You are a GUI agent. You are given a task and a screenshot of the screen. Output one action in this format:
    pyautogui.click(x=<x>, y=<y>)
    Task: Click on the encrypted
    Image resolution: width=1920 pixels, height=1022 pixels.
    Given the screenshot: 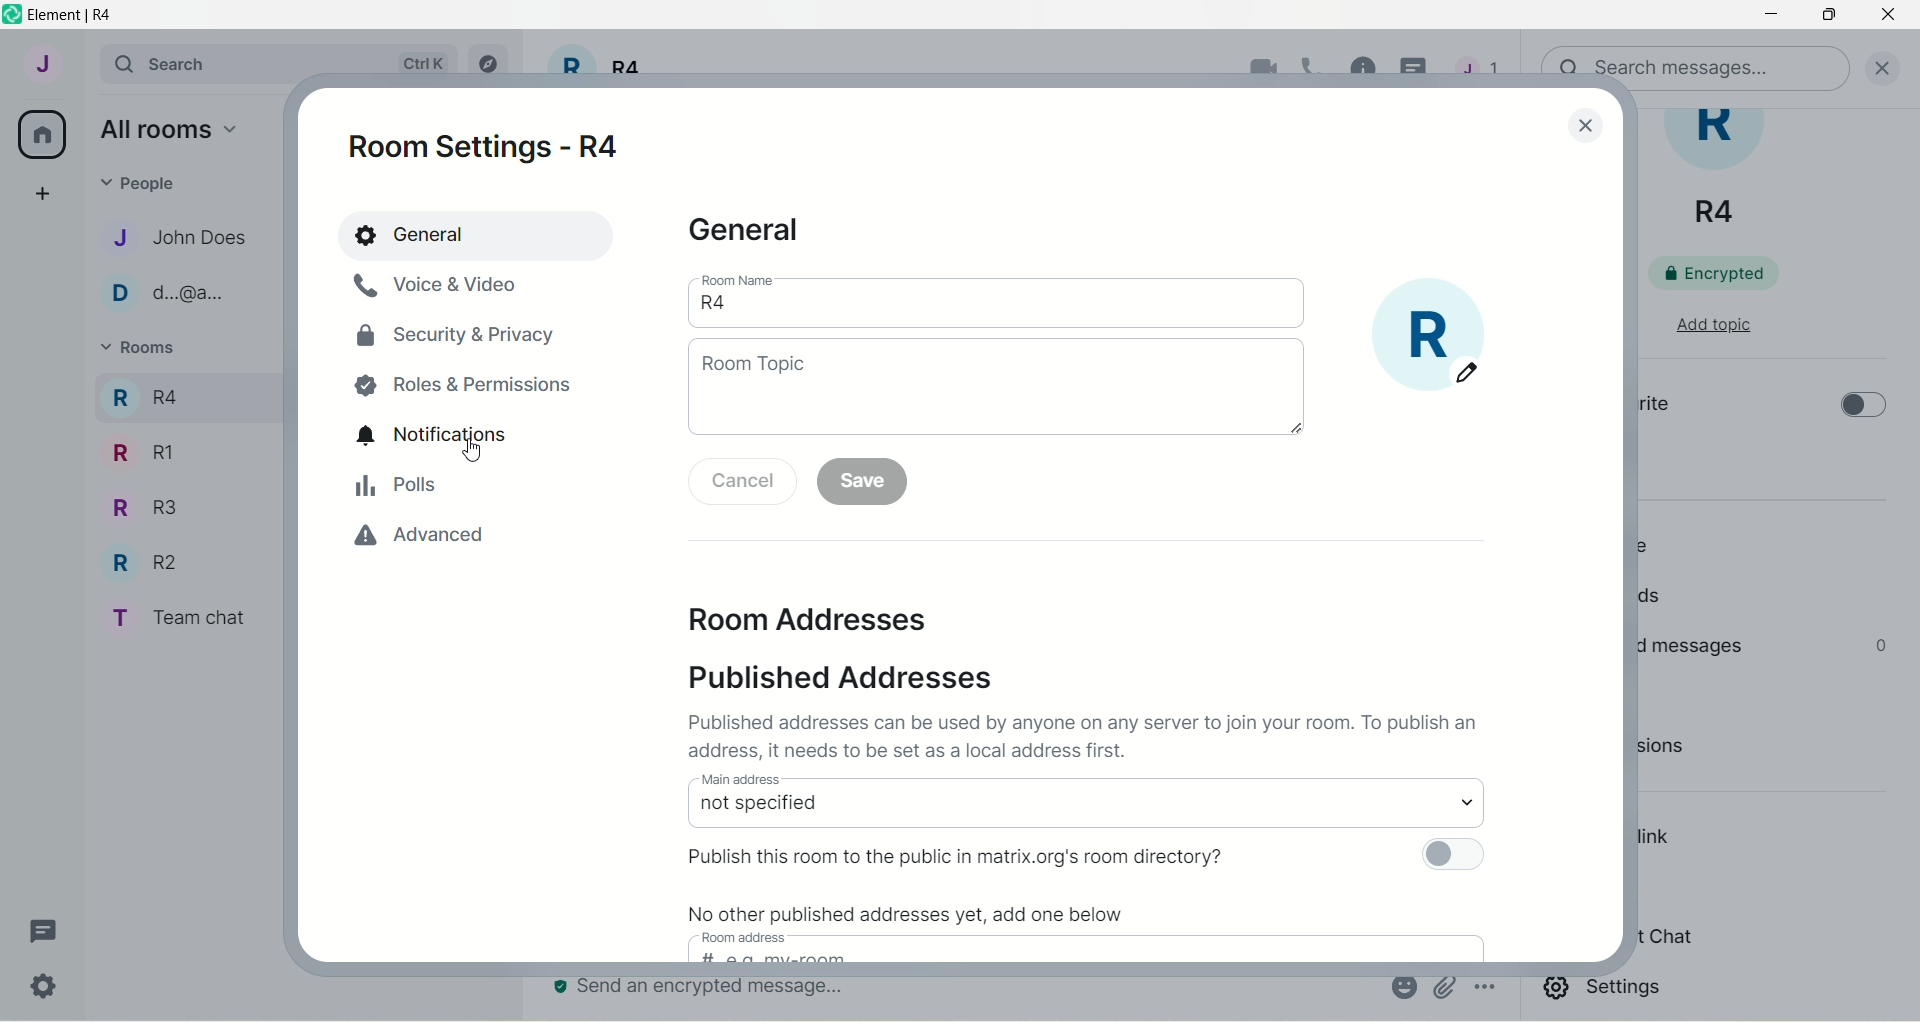 What is the action you would take?
    pyautogui.click(x=1727, y=272)
    